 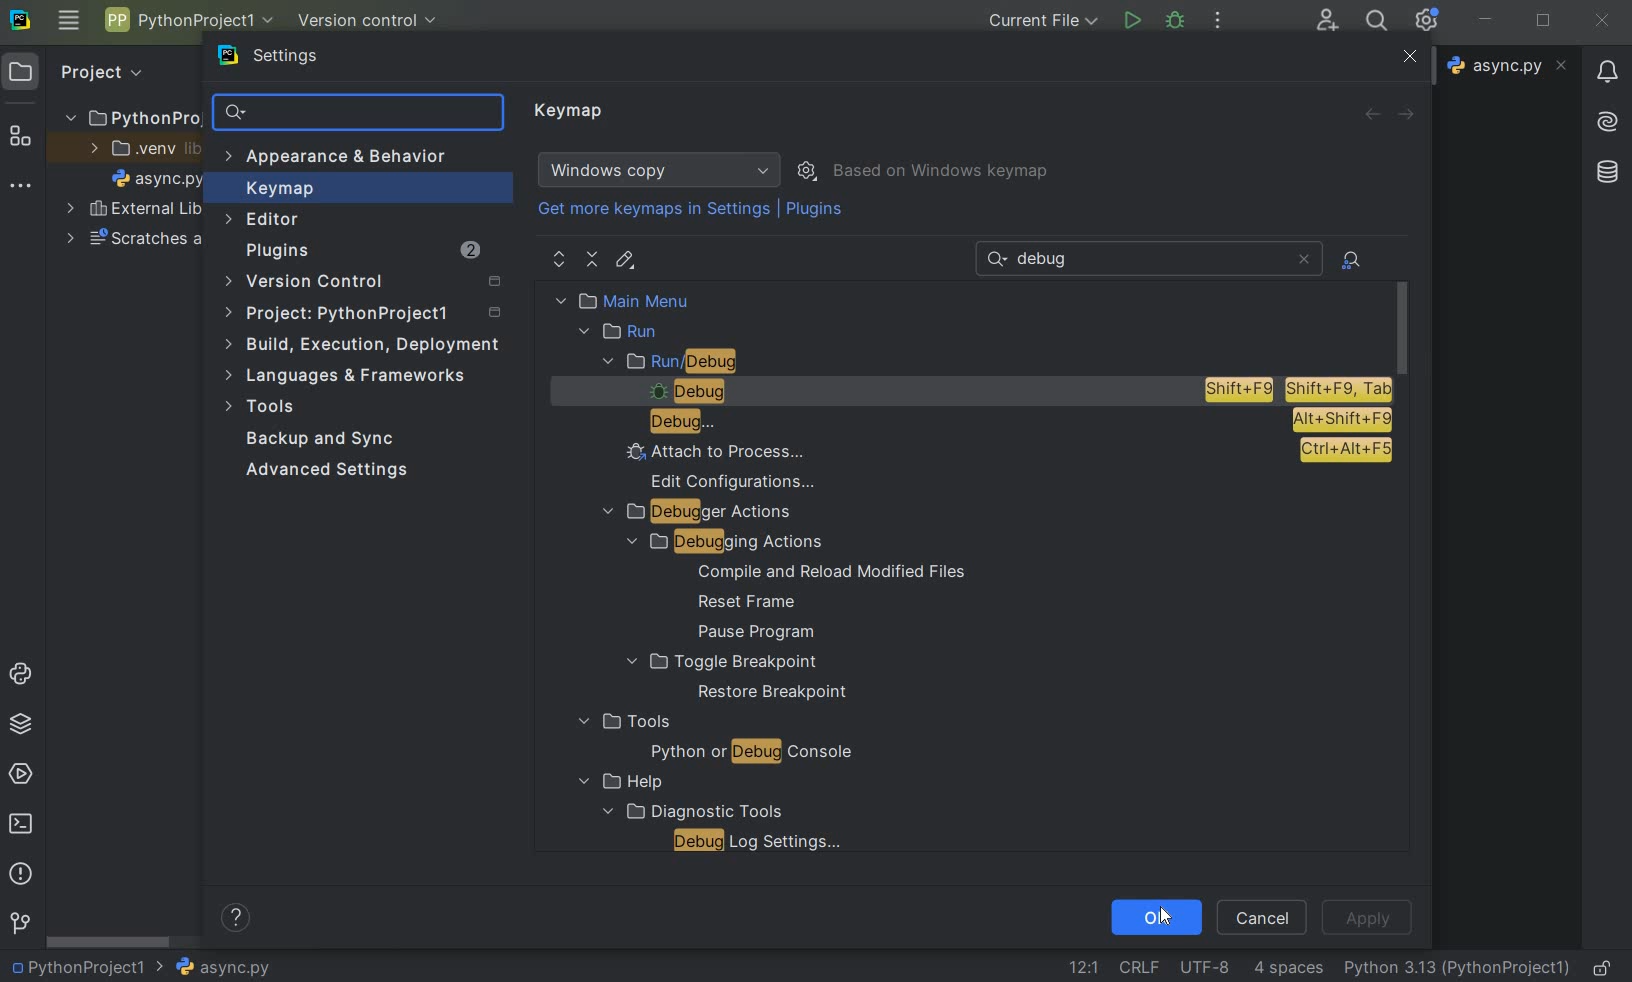 I want to click on keymap, so click(x=277, y=191).